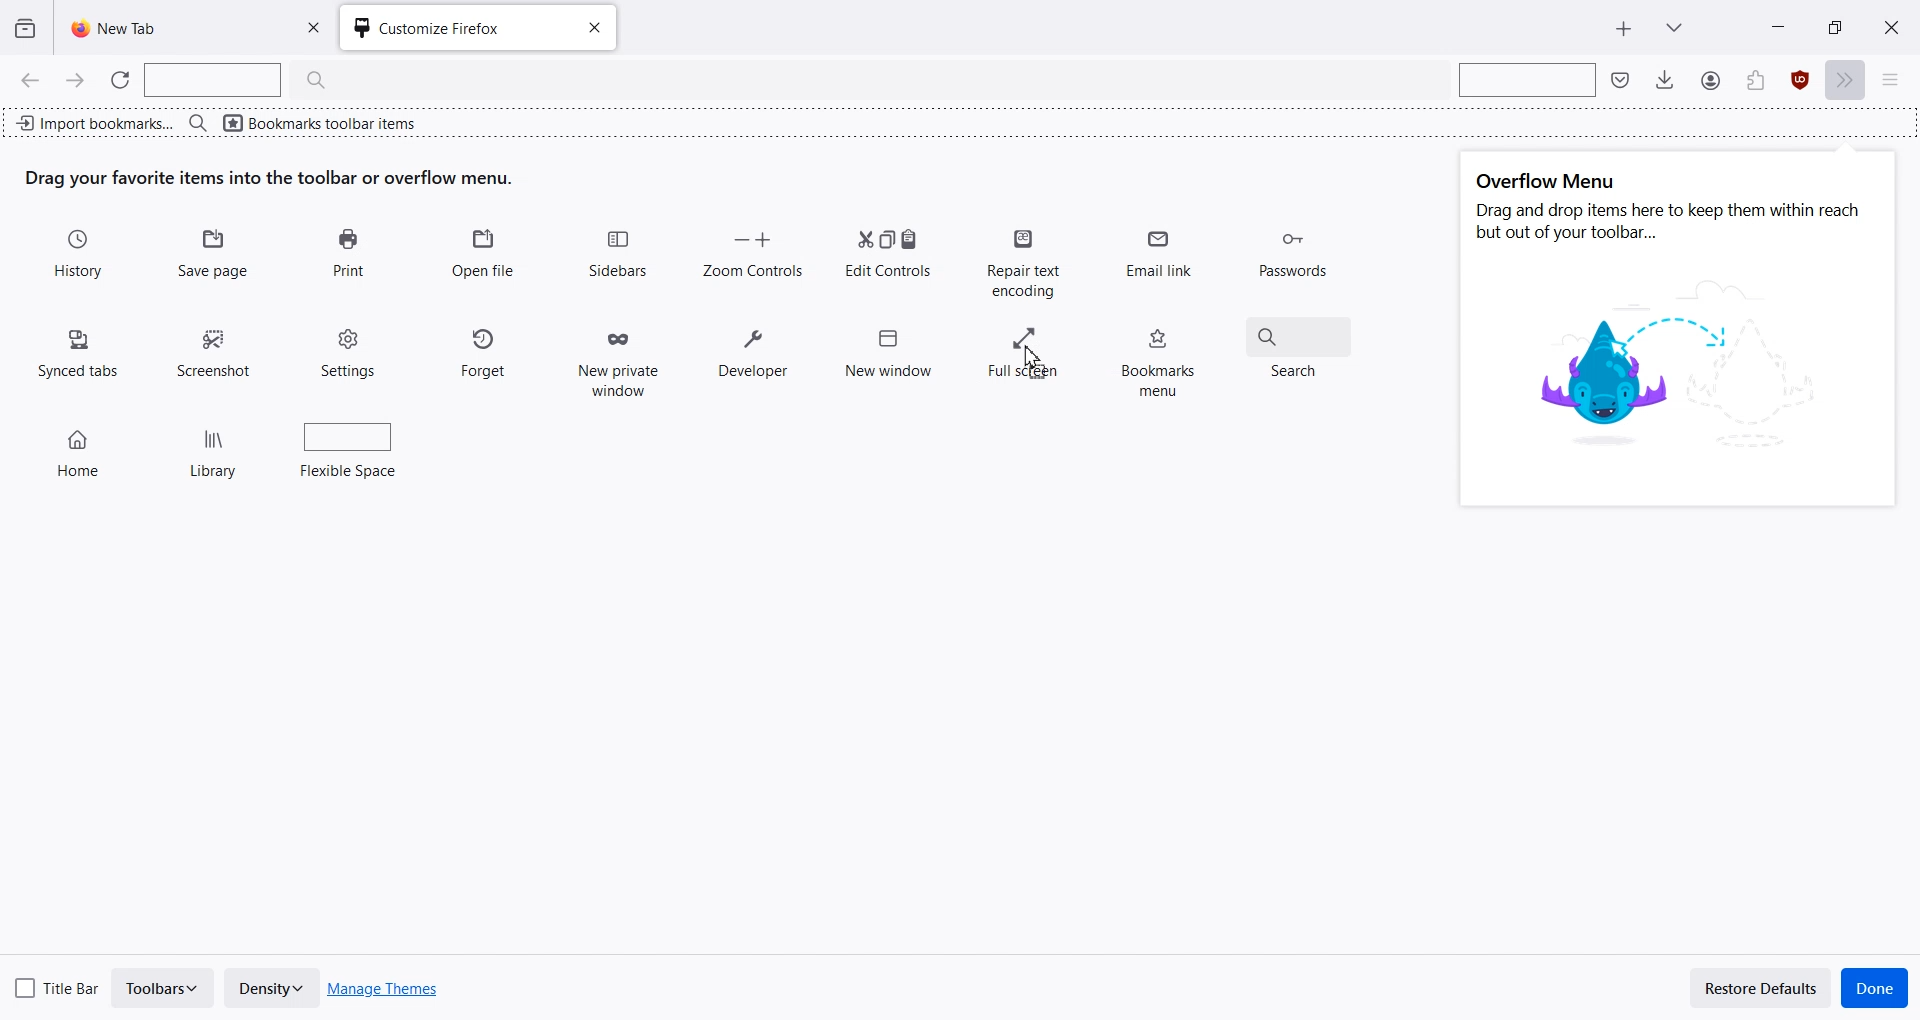 This screenshot has width=1920, height=1020. I want to click on Developer, so click(753, 355).